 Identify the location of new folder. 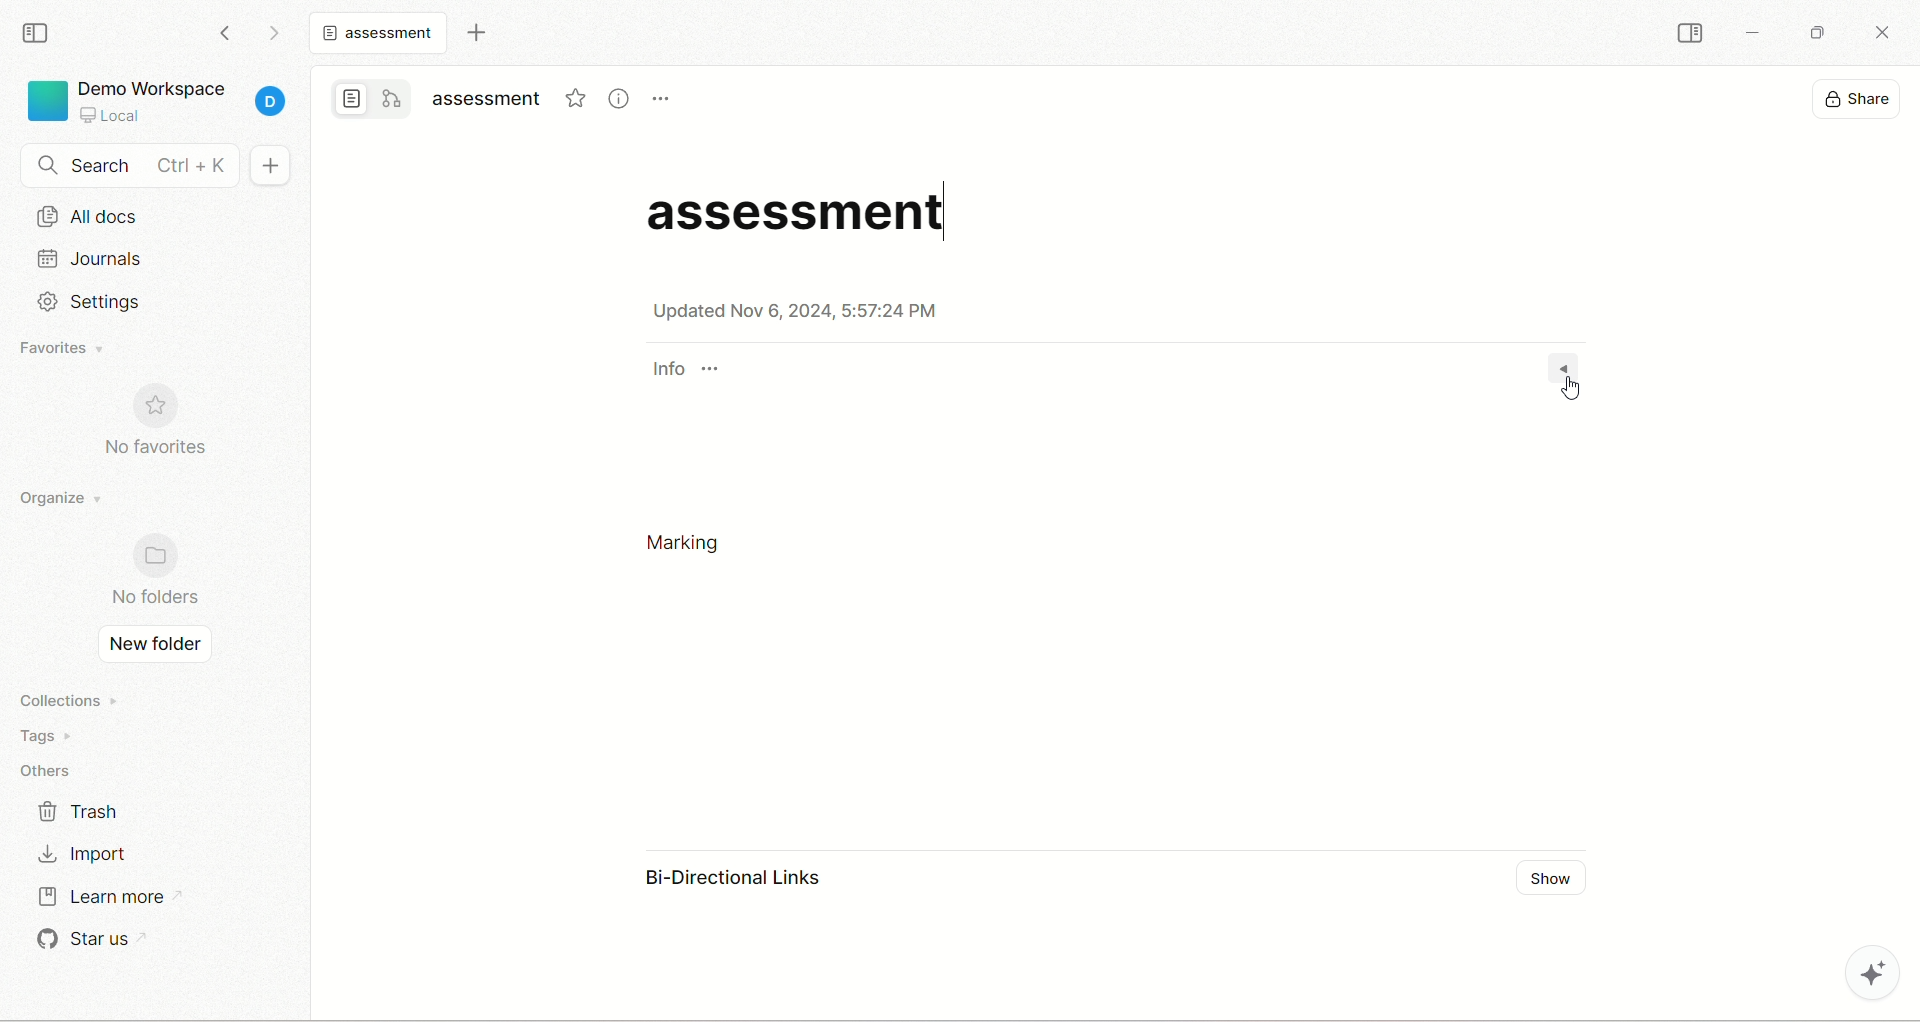
(155, 646).